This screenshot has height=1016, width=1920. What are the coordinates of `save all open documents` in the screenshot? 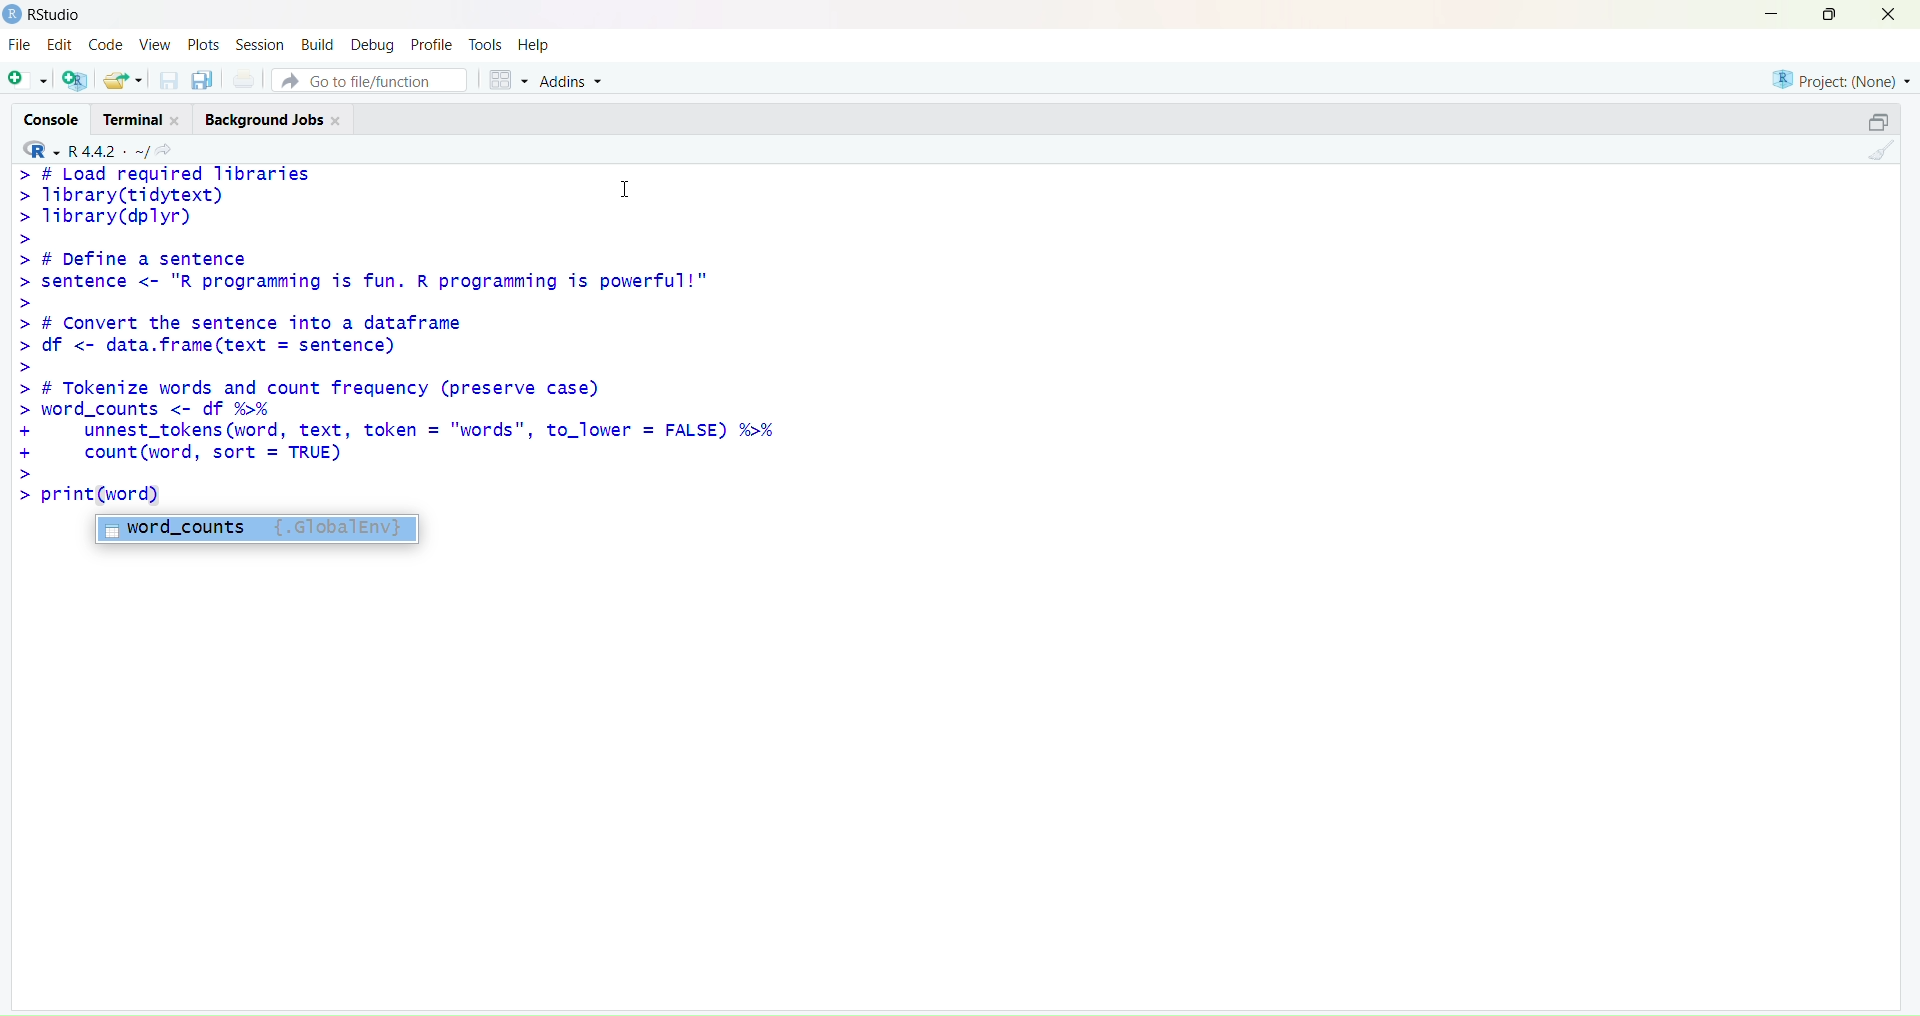 It's located at (205, 80).